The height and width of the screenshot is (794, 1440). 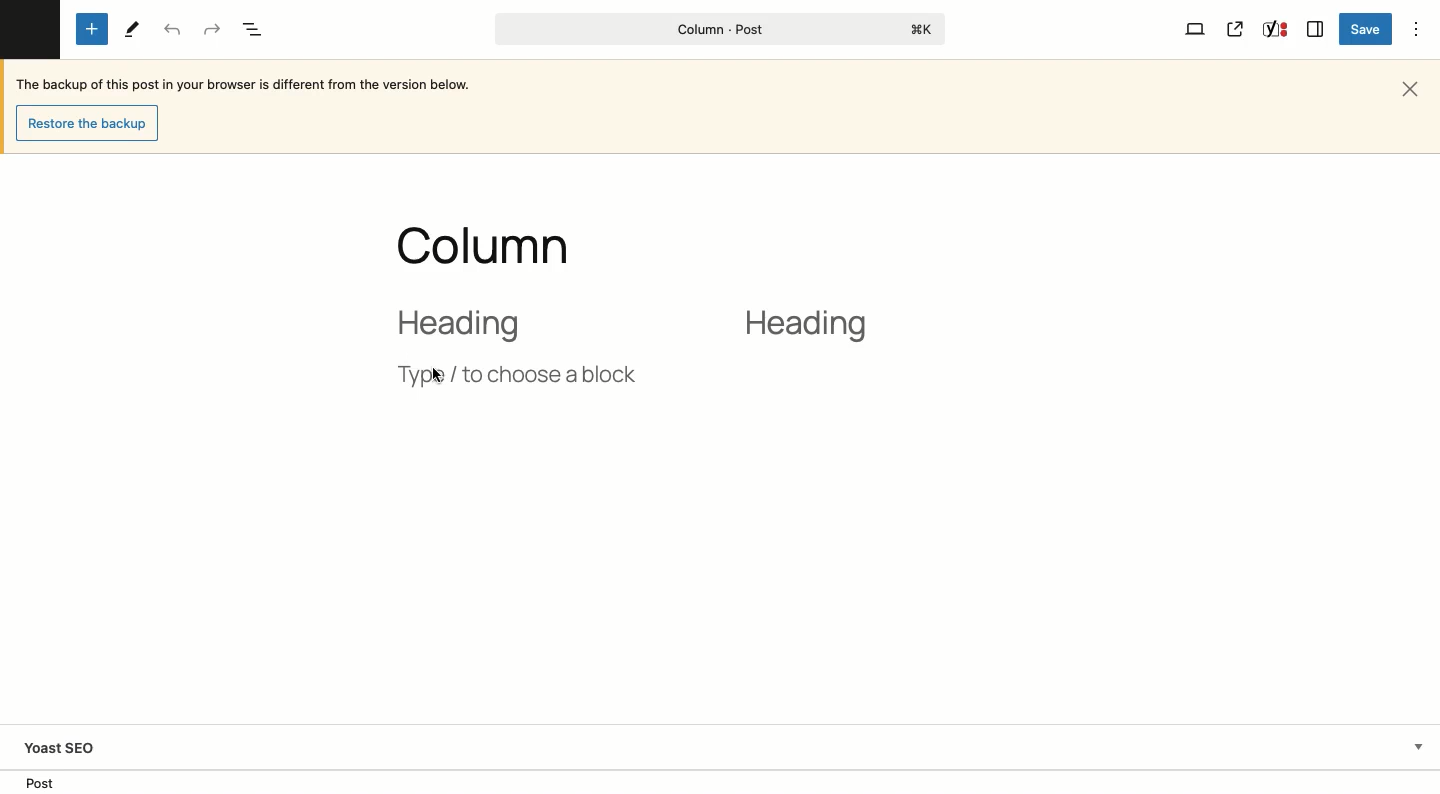 I want to click on Sidebar, so click(x=1316, y=27).